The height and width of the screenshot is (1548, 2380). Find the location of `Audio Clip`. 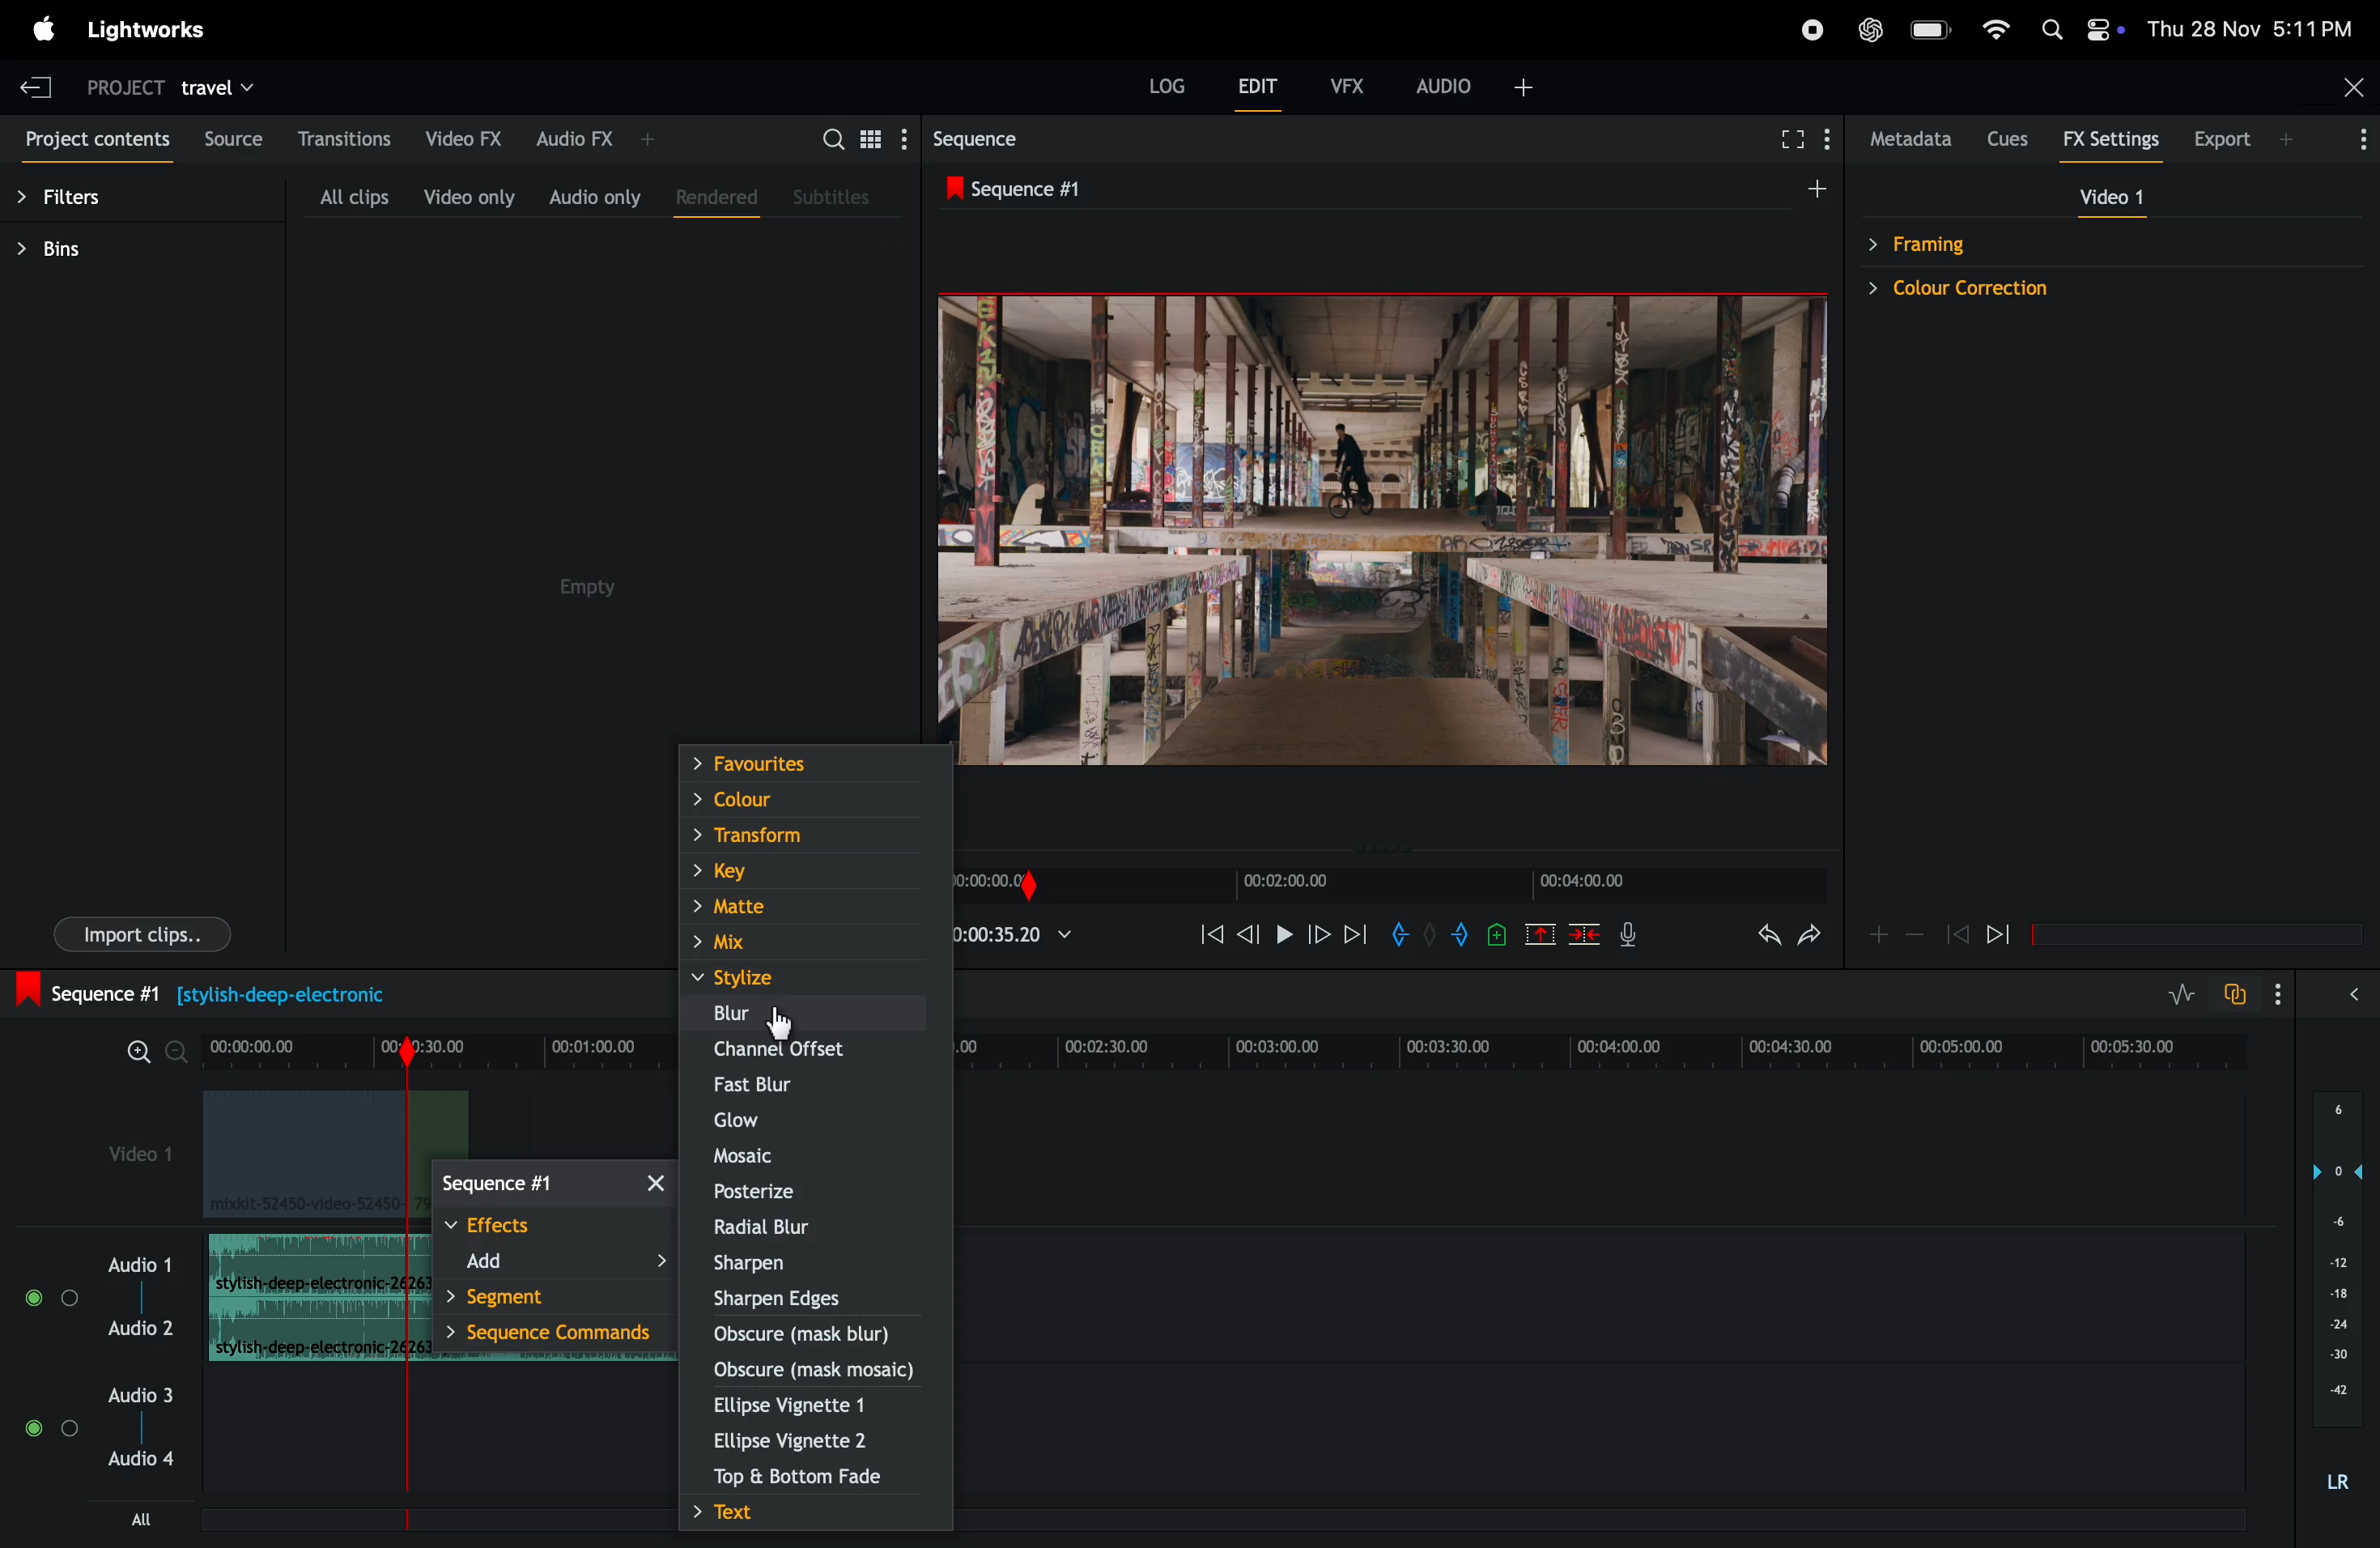

Audio Clip is located at coordinates (303, 1332).